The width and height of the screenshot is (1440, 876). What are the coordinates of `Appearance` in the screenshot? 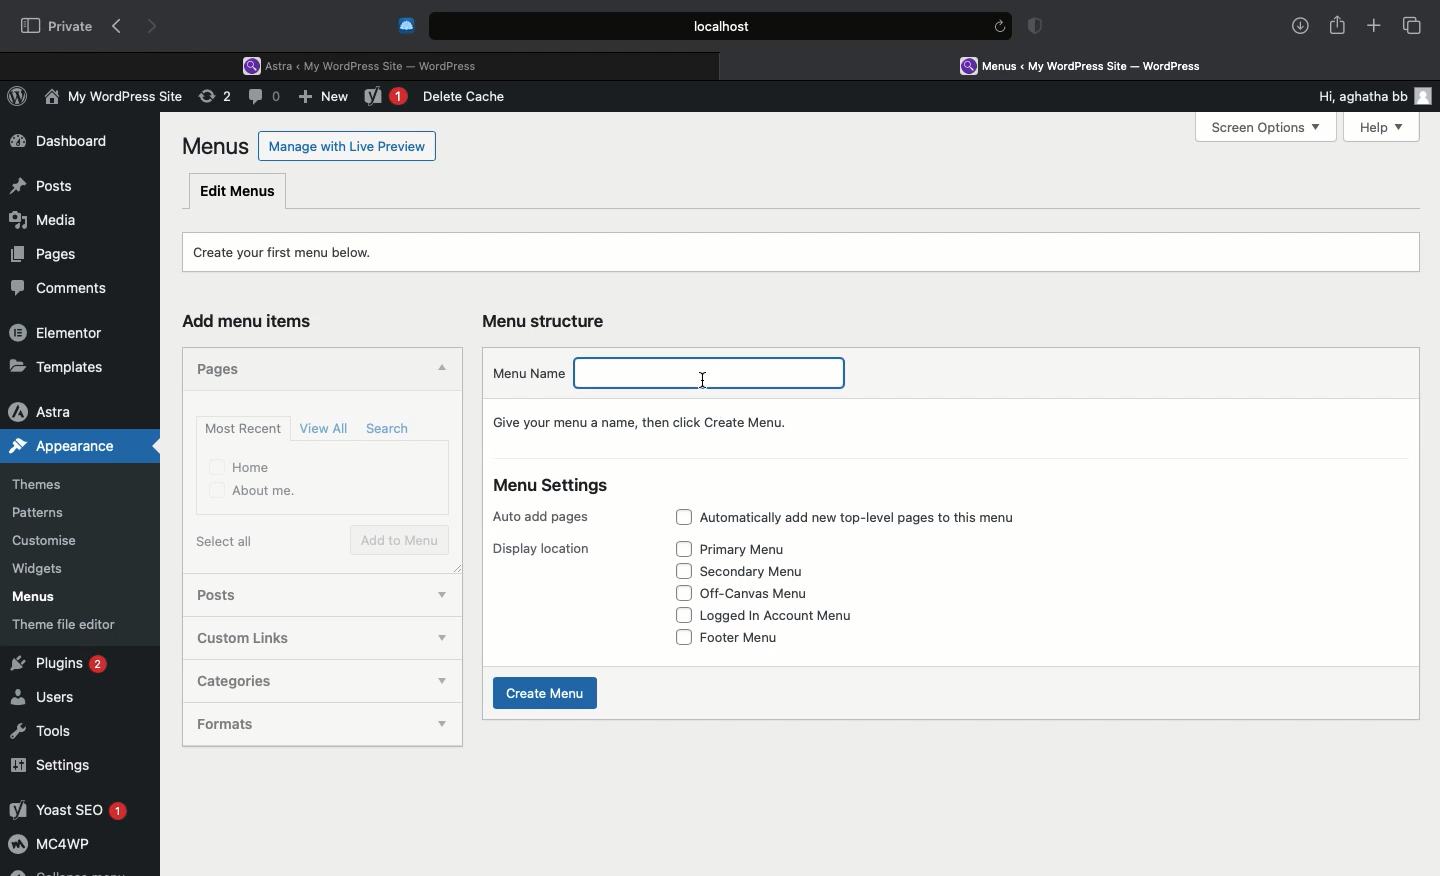 It's located at (81, 446).